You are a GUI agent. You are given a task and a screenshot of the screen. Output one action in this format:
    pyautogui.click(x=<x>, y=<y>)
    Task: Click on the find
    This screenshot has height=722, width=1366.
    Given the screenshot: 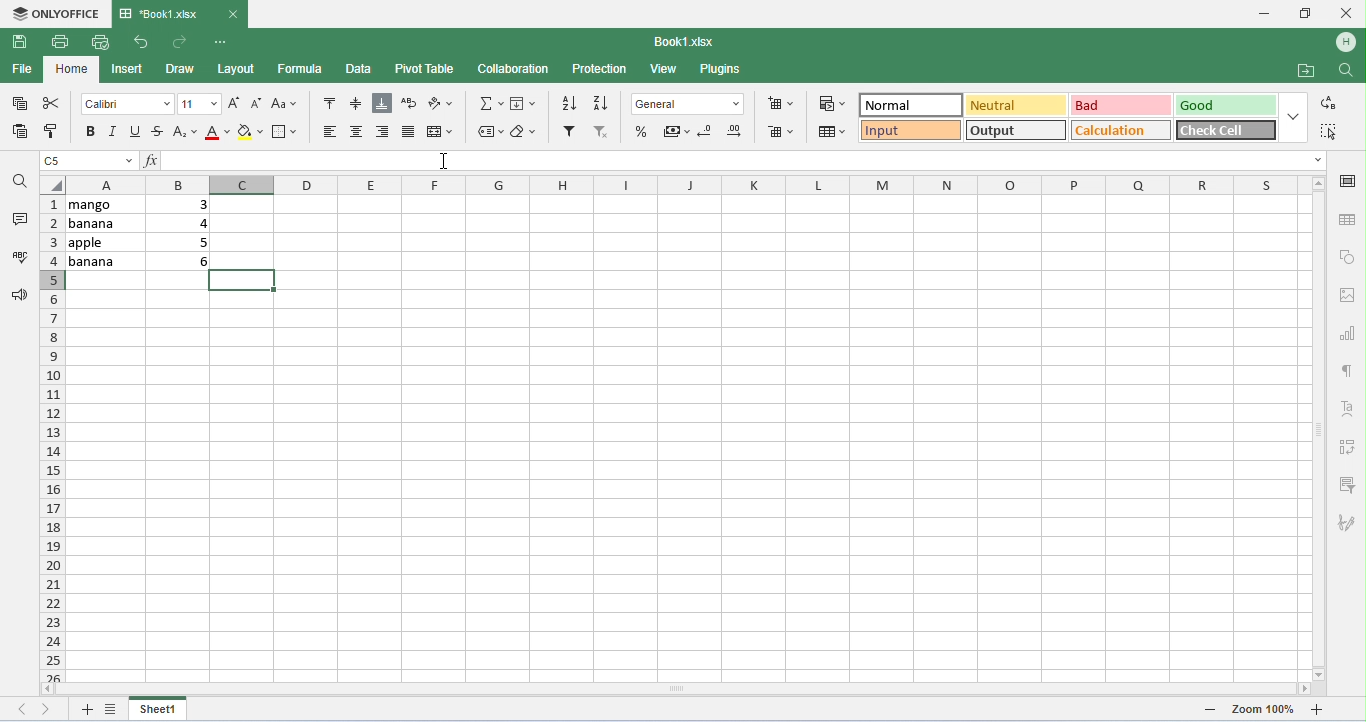 What is the action you would take?
    pyautogui.click(x=19, y=180)
    